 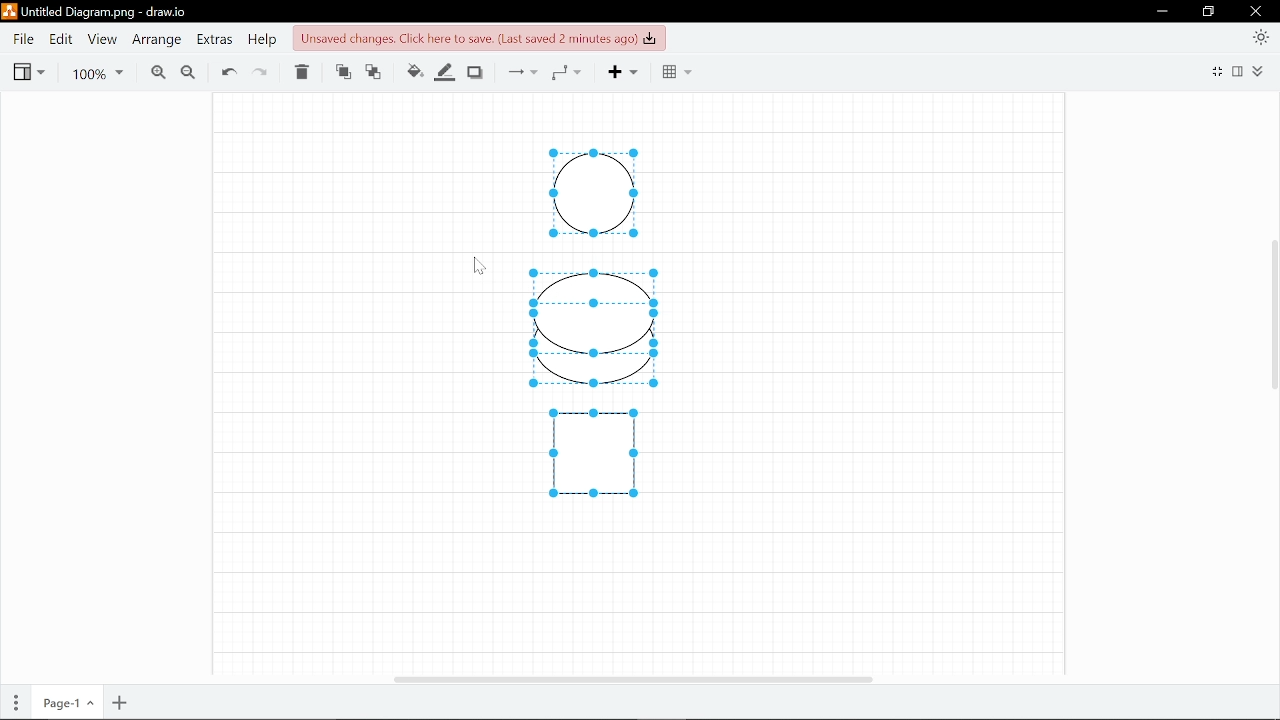 What do you see at coordinates (481, 37) in the screenshot?
I see `Unsaved changes. Click here to save` at bounding box center [481, 37].